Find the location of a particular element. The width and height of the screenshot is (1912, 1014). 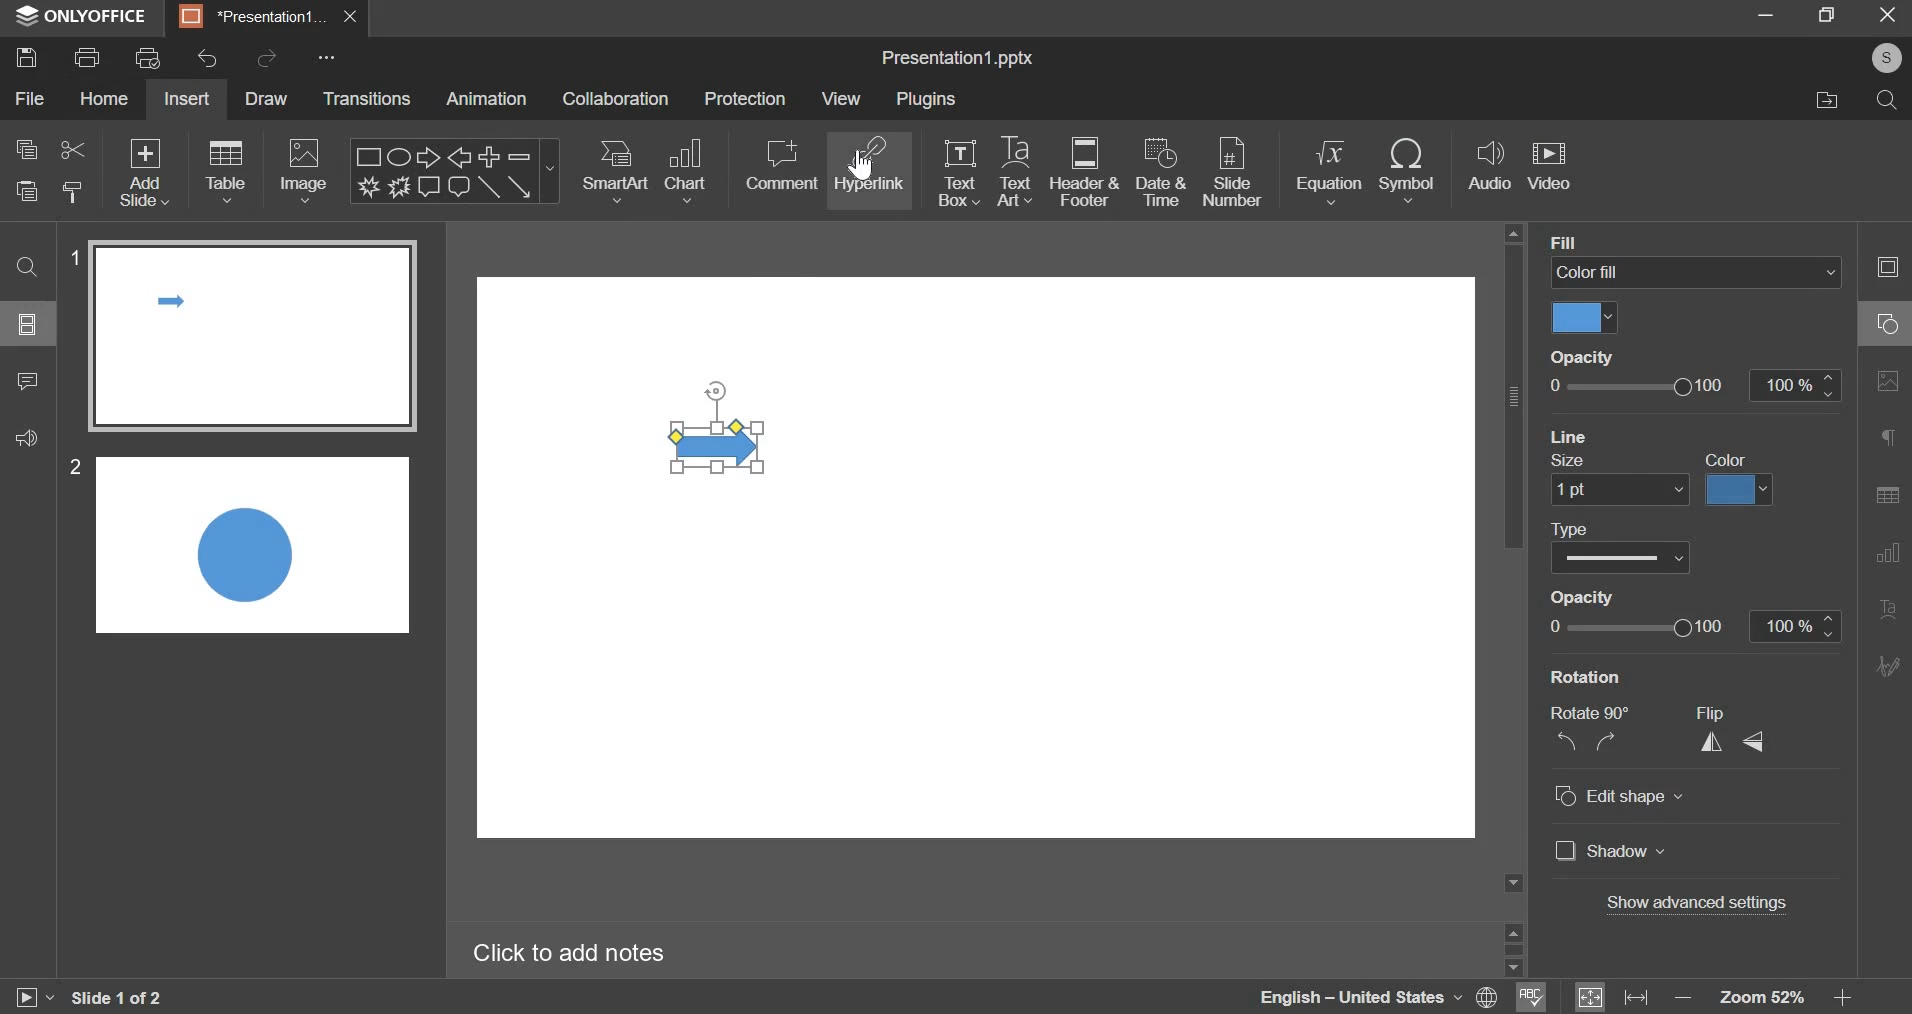

Explosion 1 is located at coordinates (367, 186).